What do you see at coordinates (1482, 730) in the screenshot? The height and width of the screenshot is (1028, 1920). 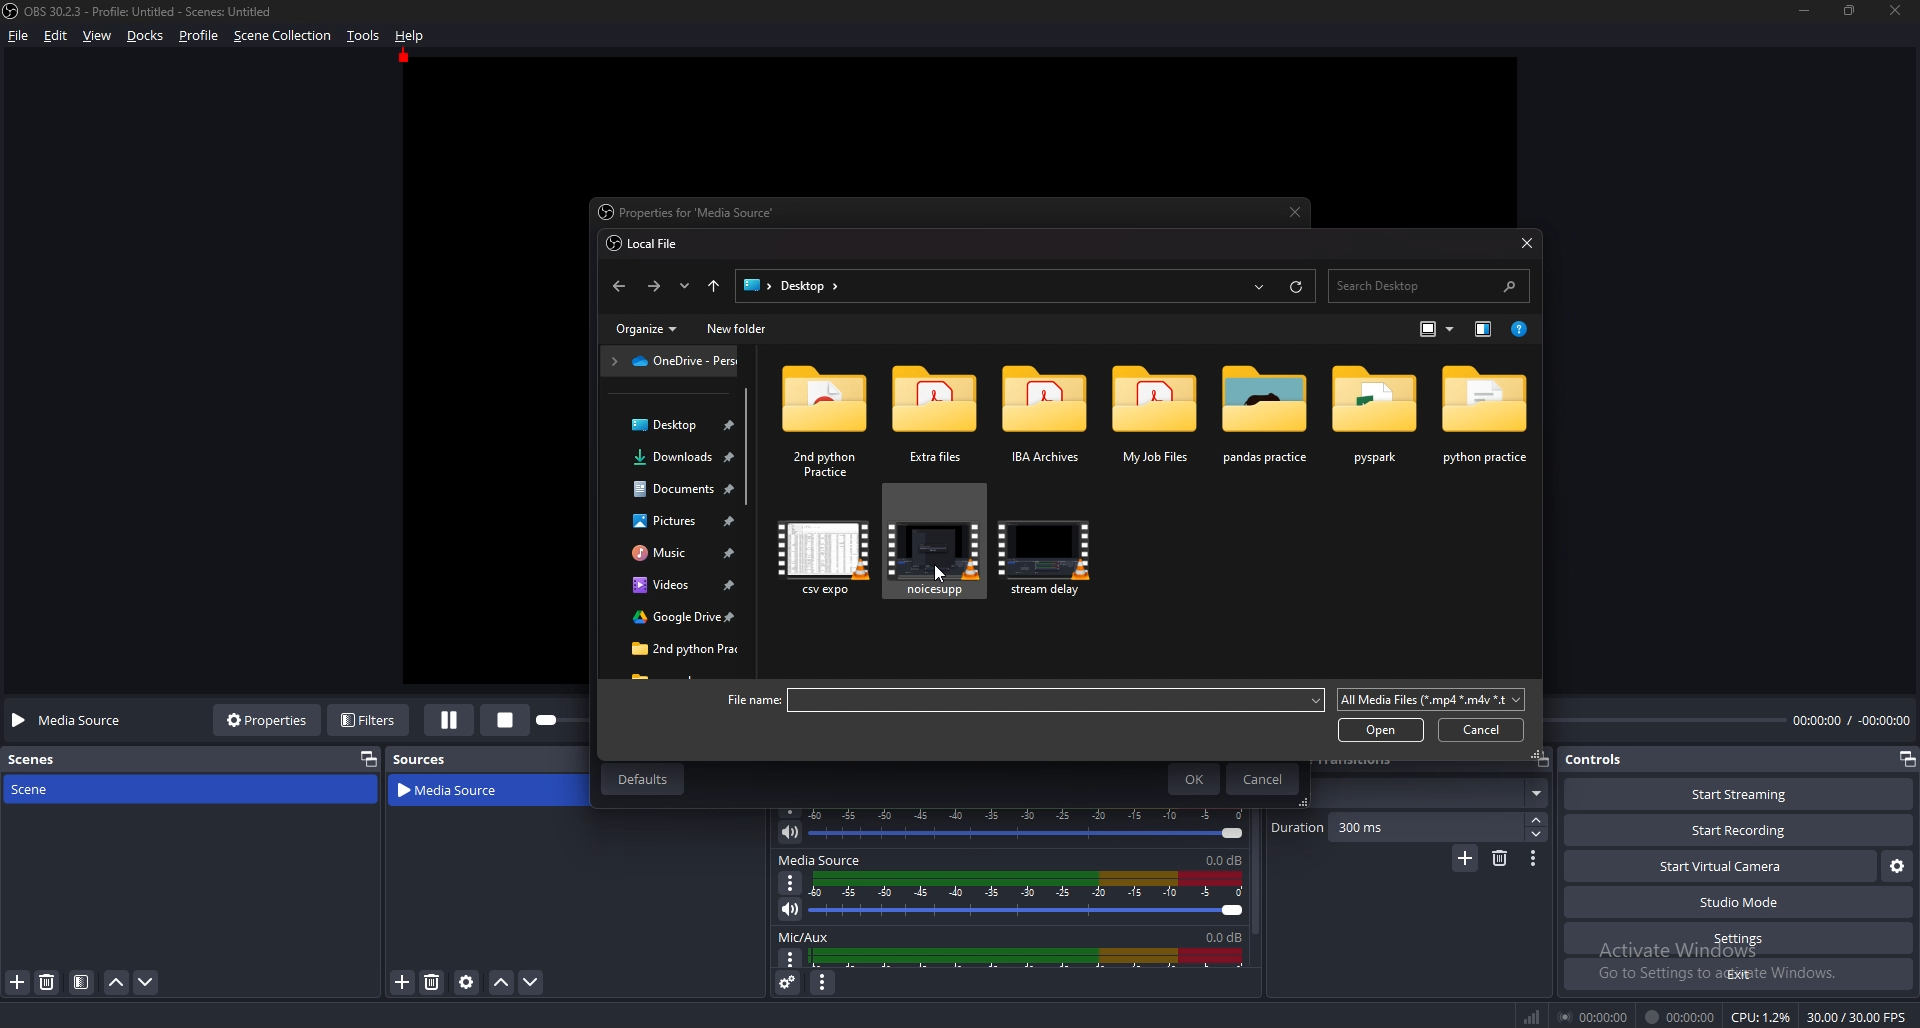 I see `Cancel` at bounding box center [1482, 730].